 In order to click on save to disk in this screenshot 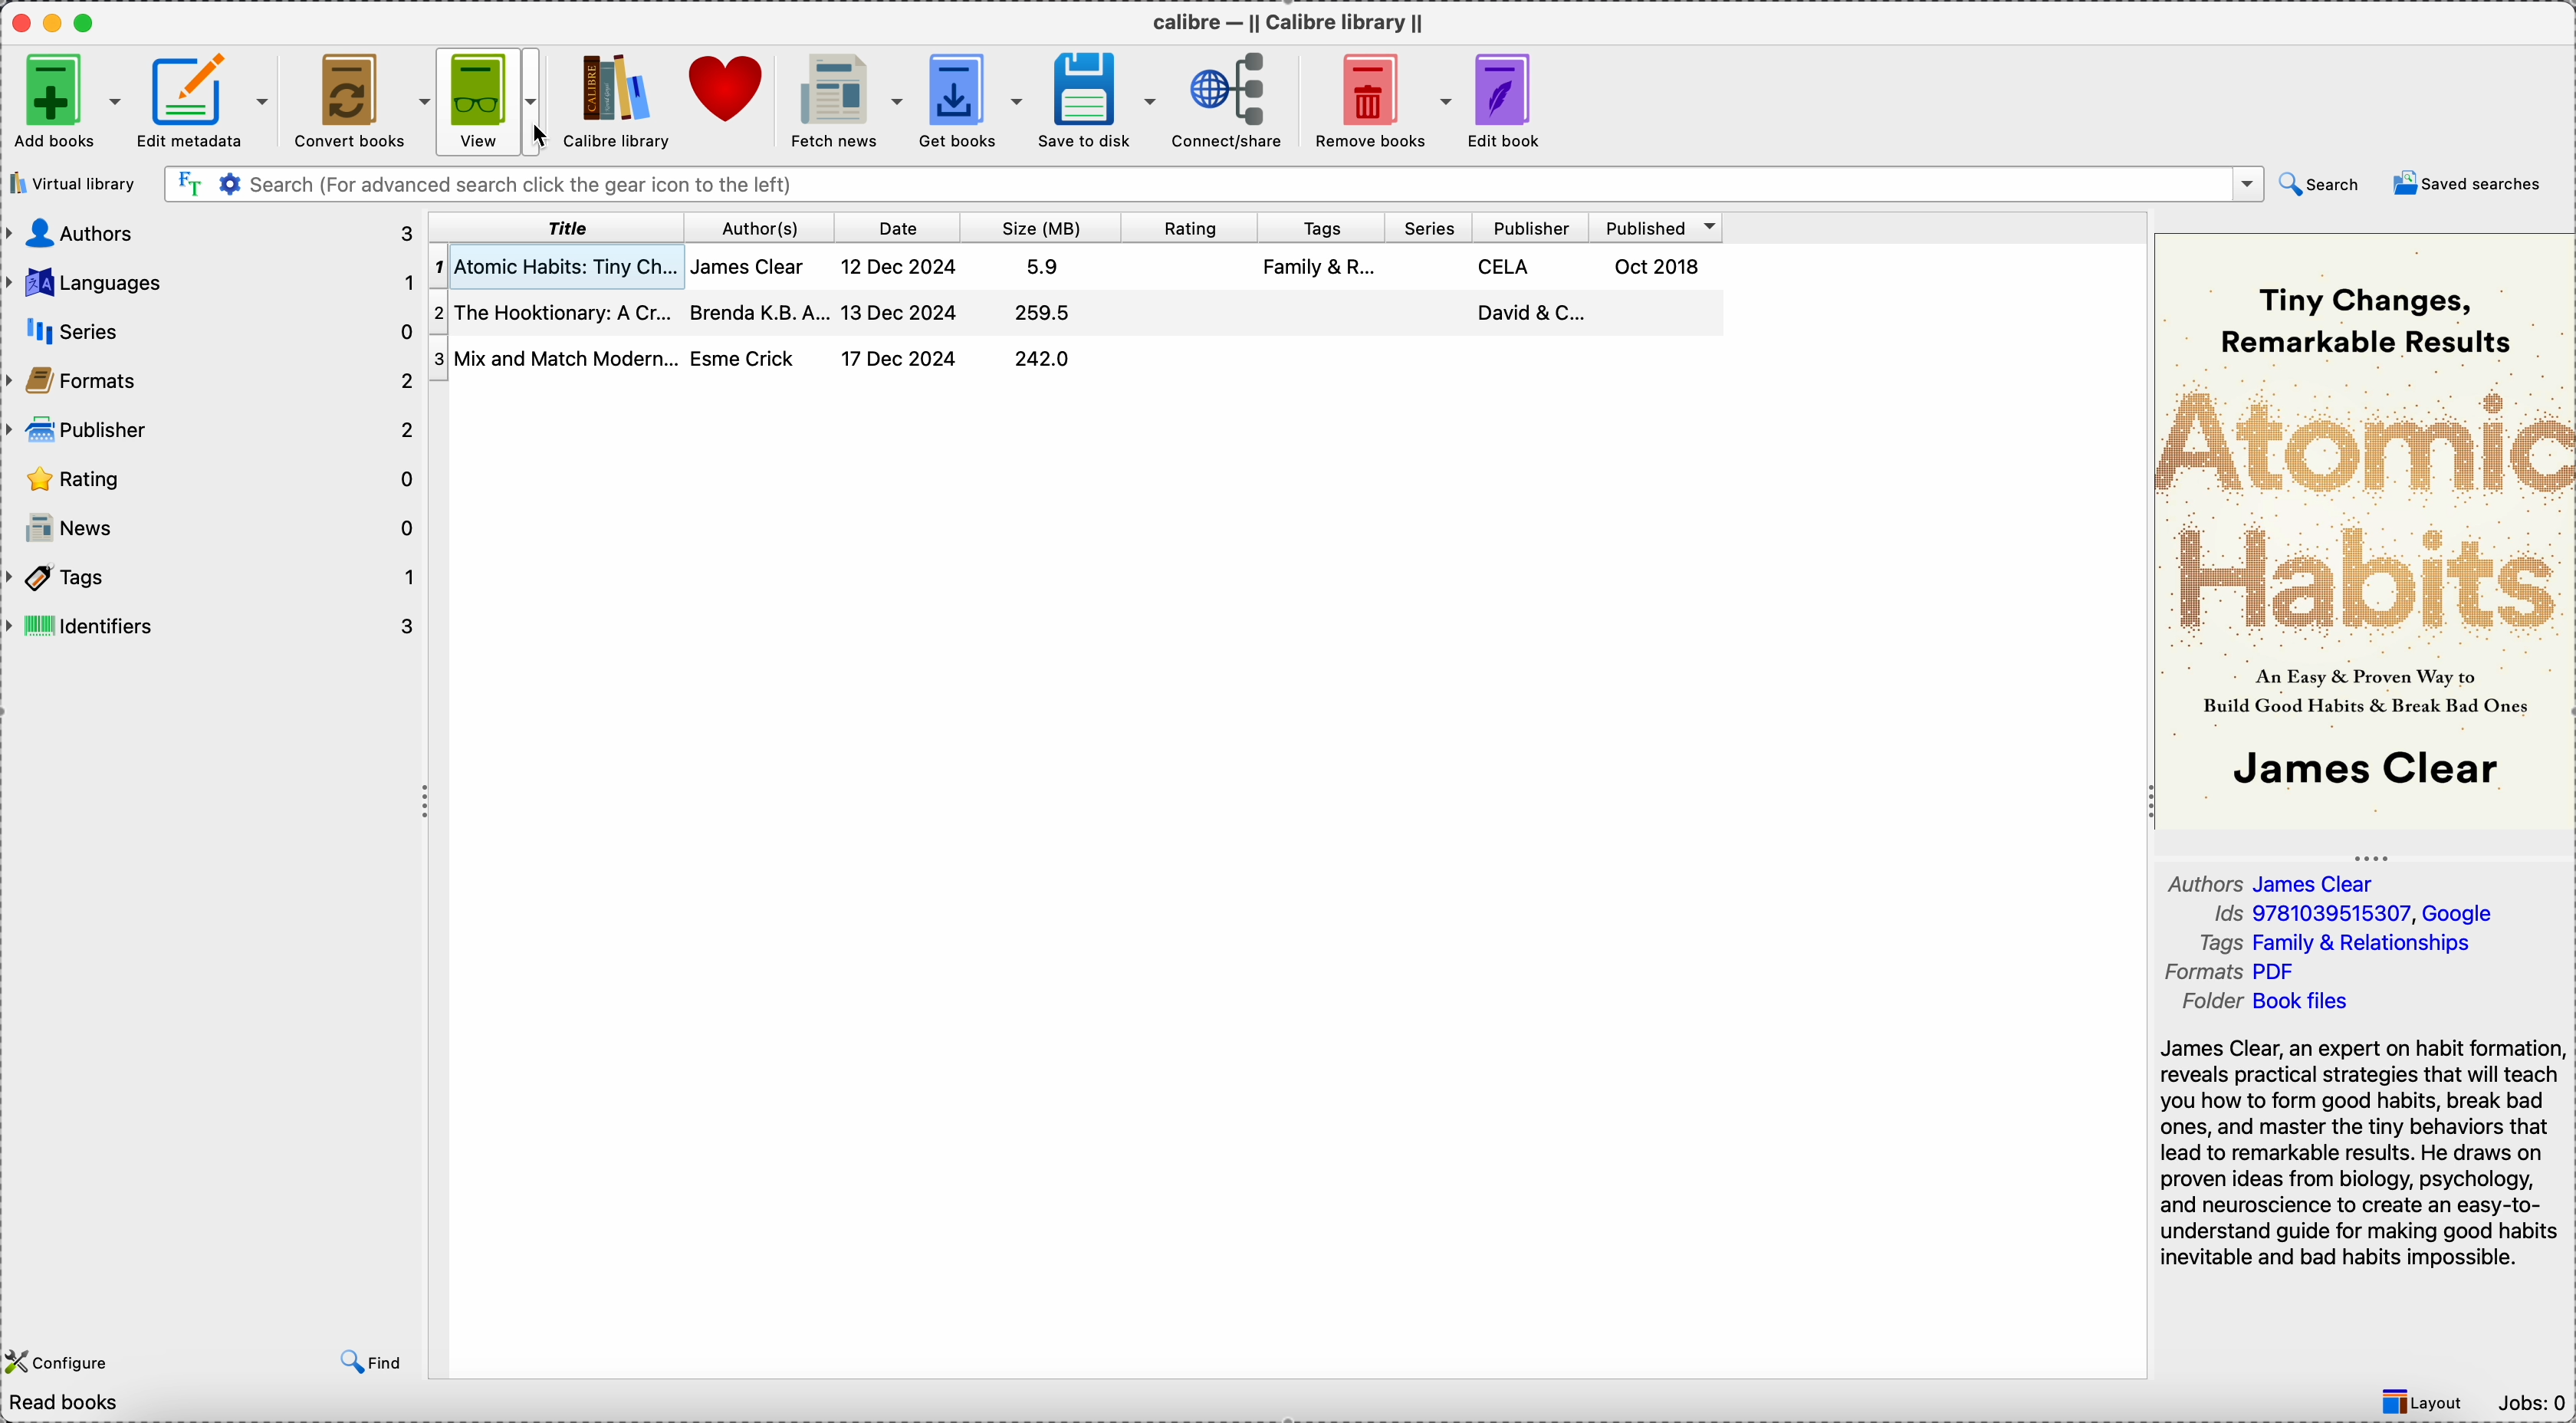, I will do `click(1096, 101)`.